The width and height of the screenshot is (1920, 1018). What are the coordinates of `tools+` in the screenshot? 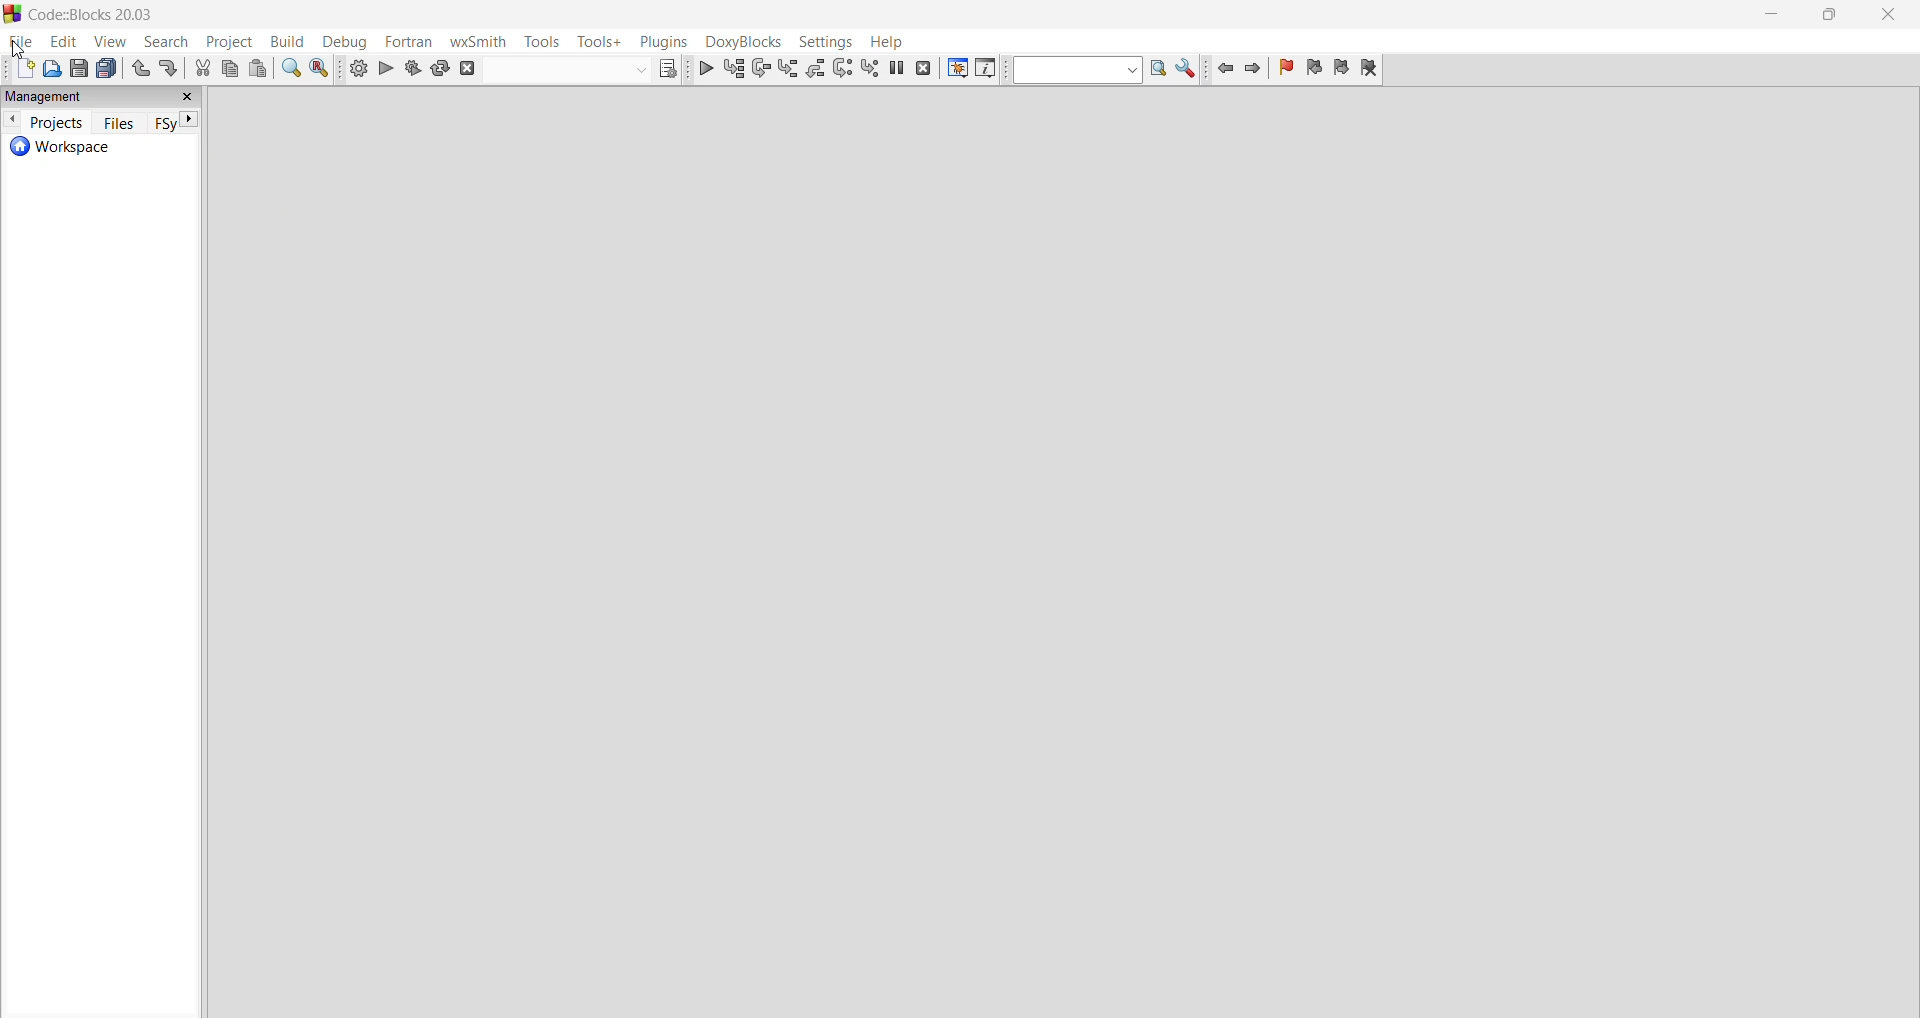 It's located at (598, 41).